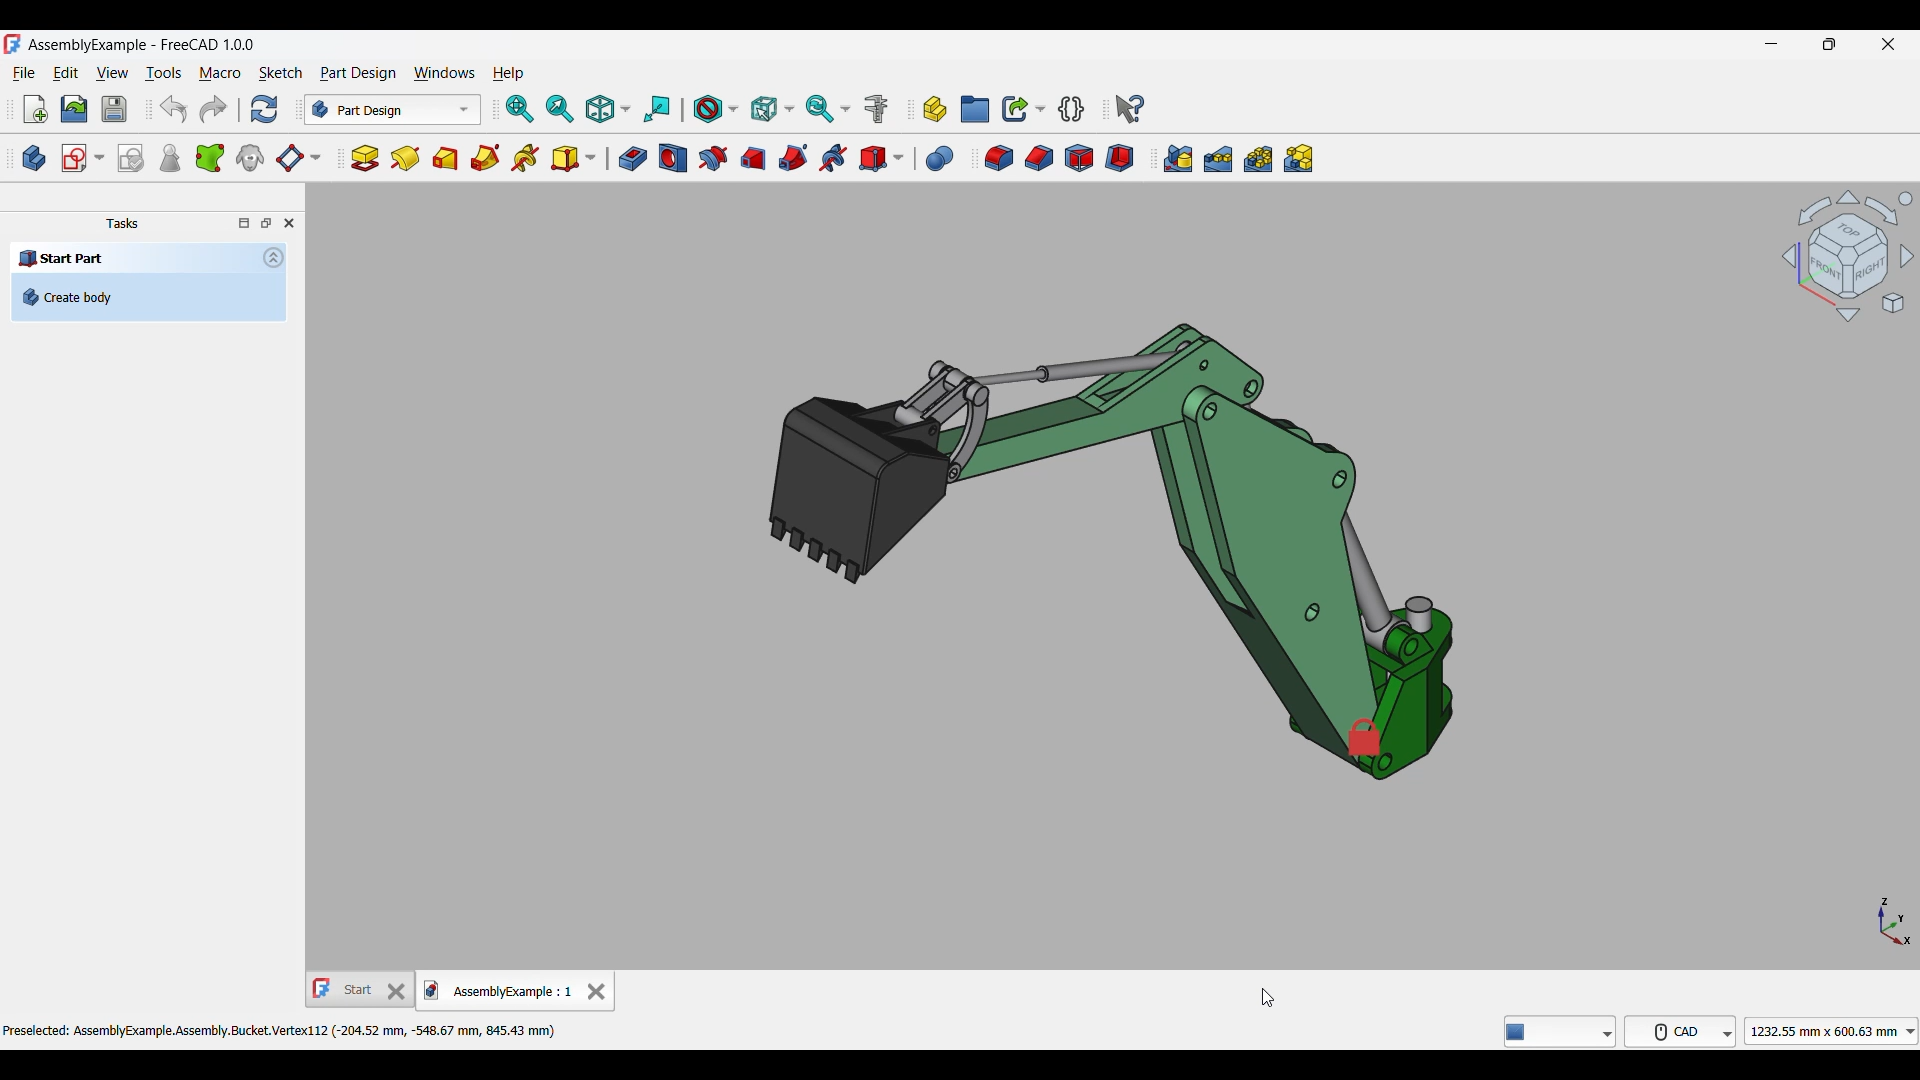 Image resolution: width=1920 pixels, height=1080 pixels. I want to click on Toggle floating window, so click(266, 222).